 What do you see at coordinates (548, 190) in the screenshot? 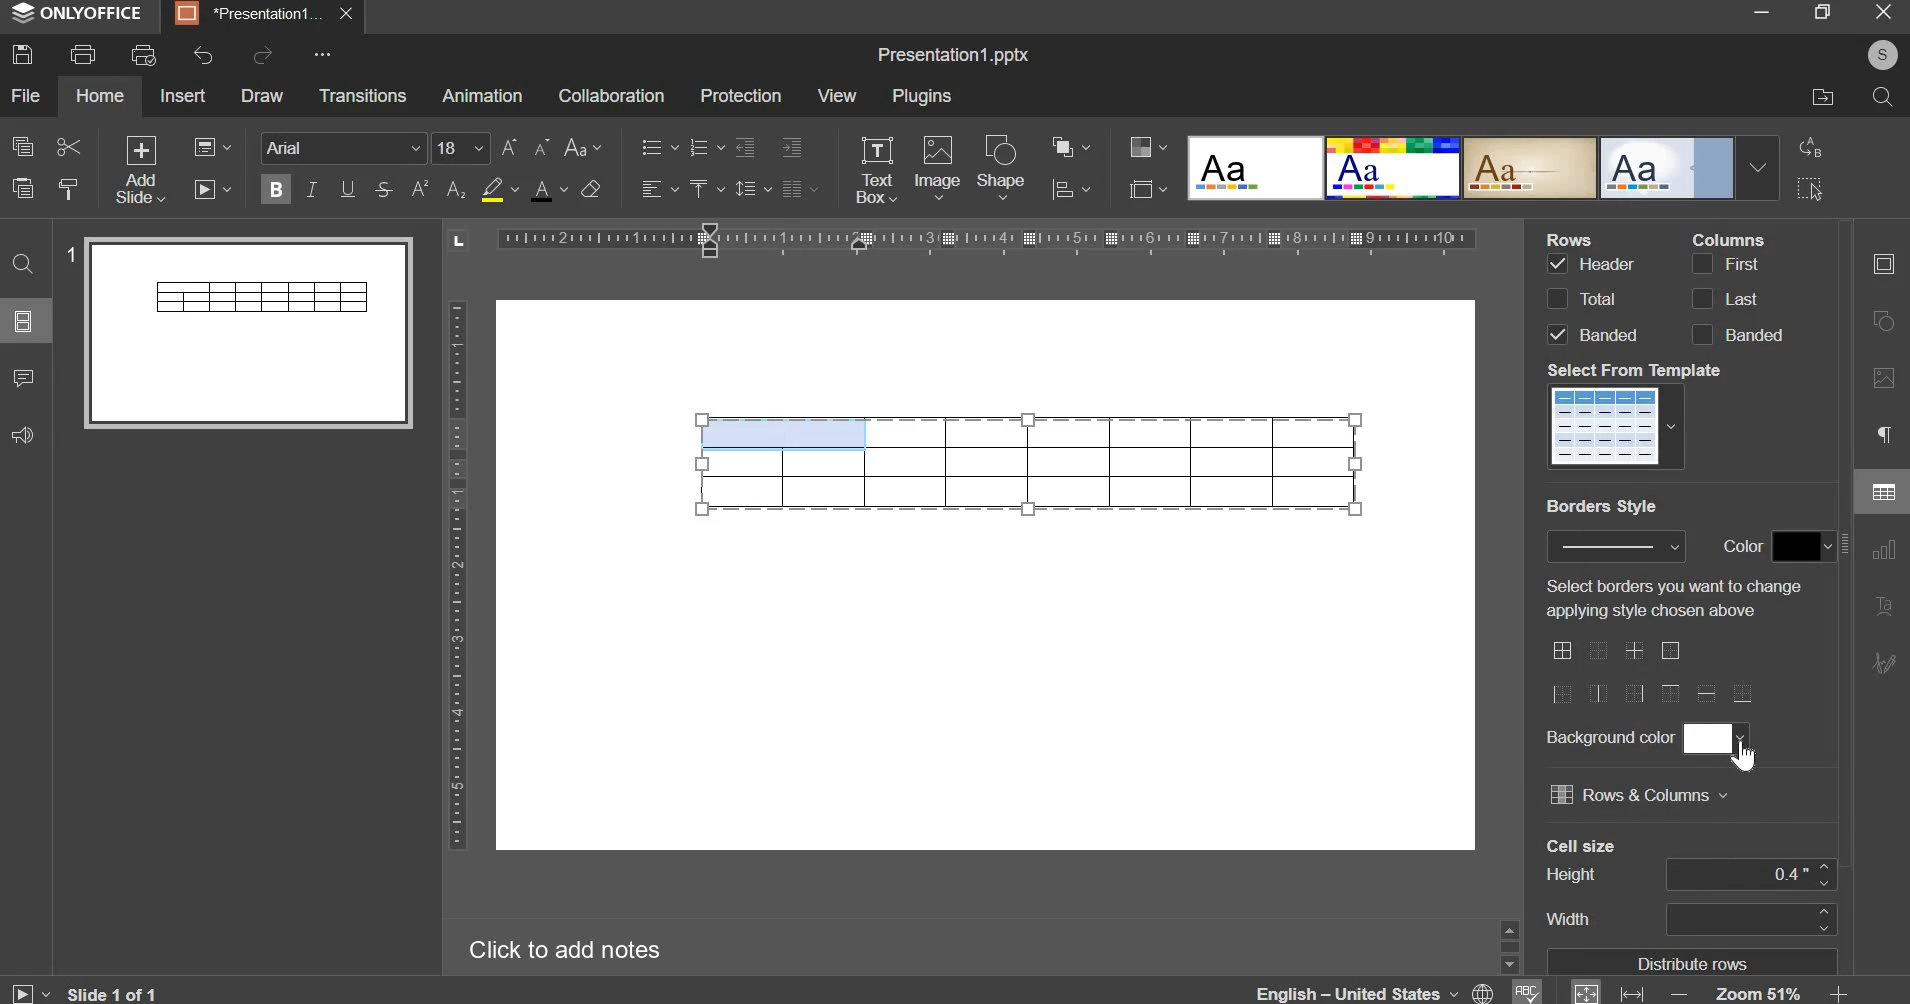
I see `text color` at bounding box center [548, 190].